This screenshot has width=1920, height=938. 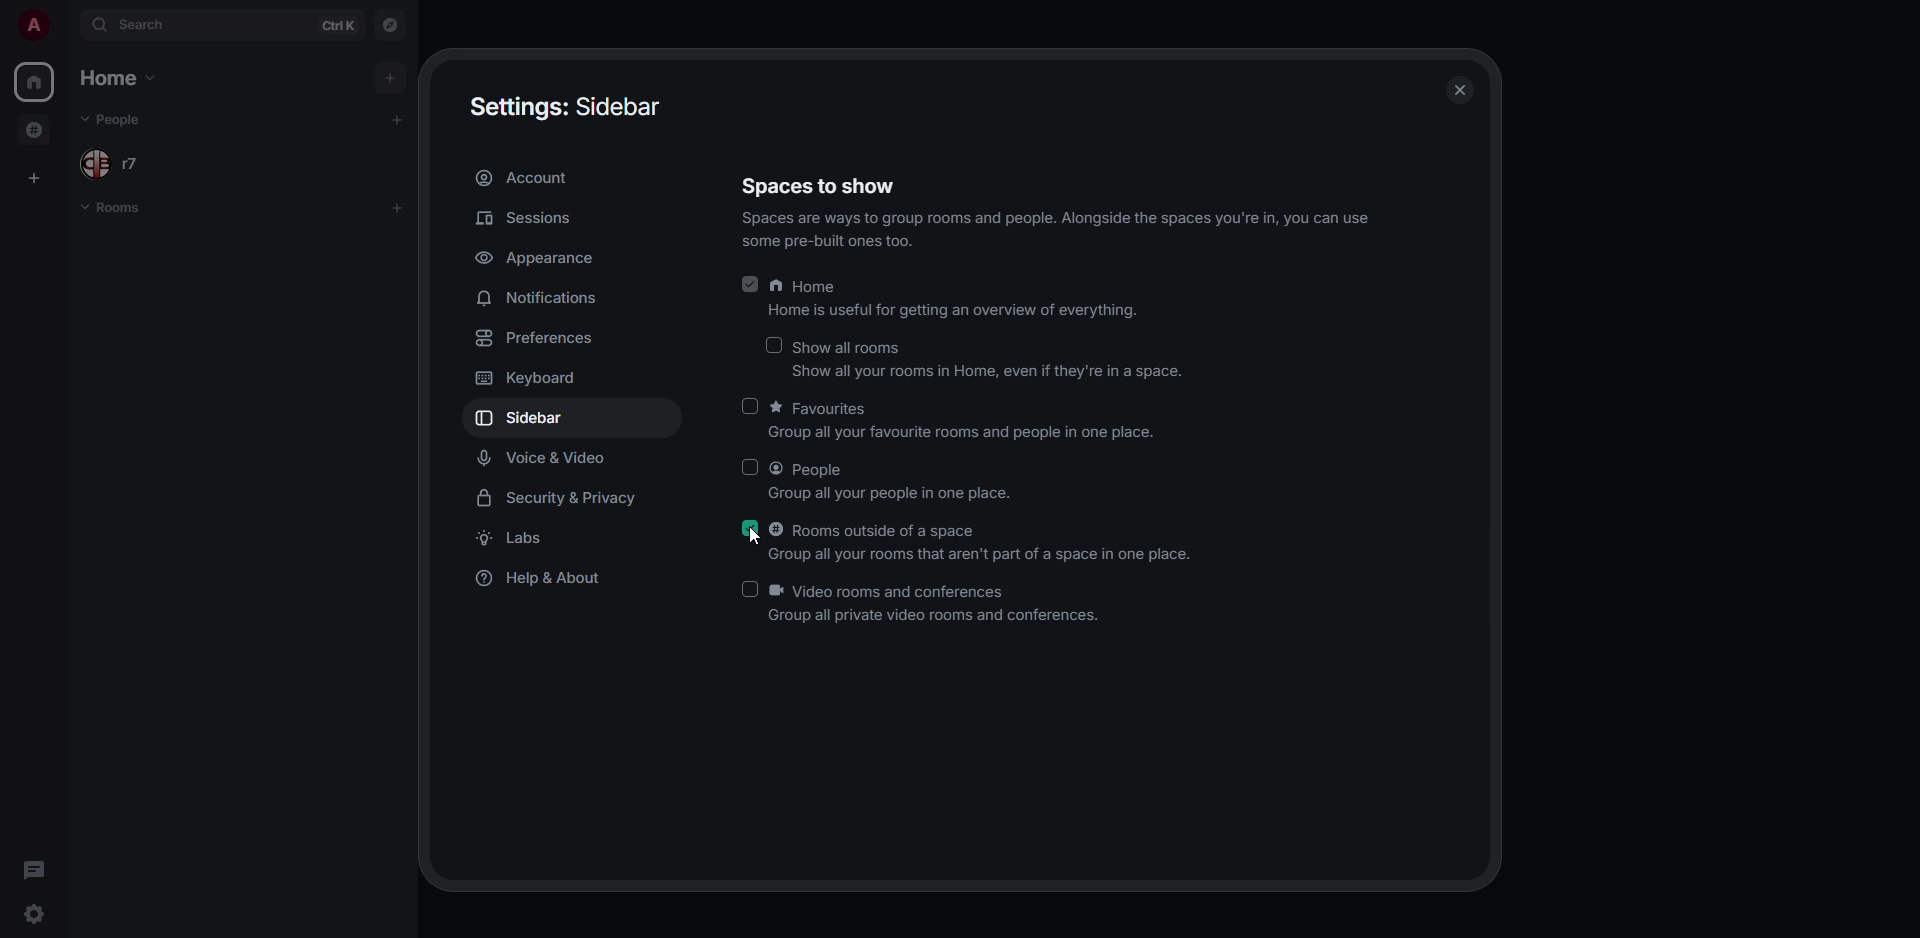 I want to click on people, so click(x=112, y=163).